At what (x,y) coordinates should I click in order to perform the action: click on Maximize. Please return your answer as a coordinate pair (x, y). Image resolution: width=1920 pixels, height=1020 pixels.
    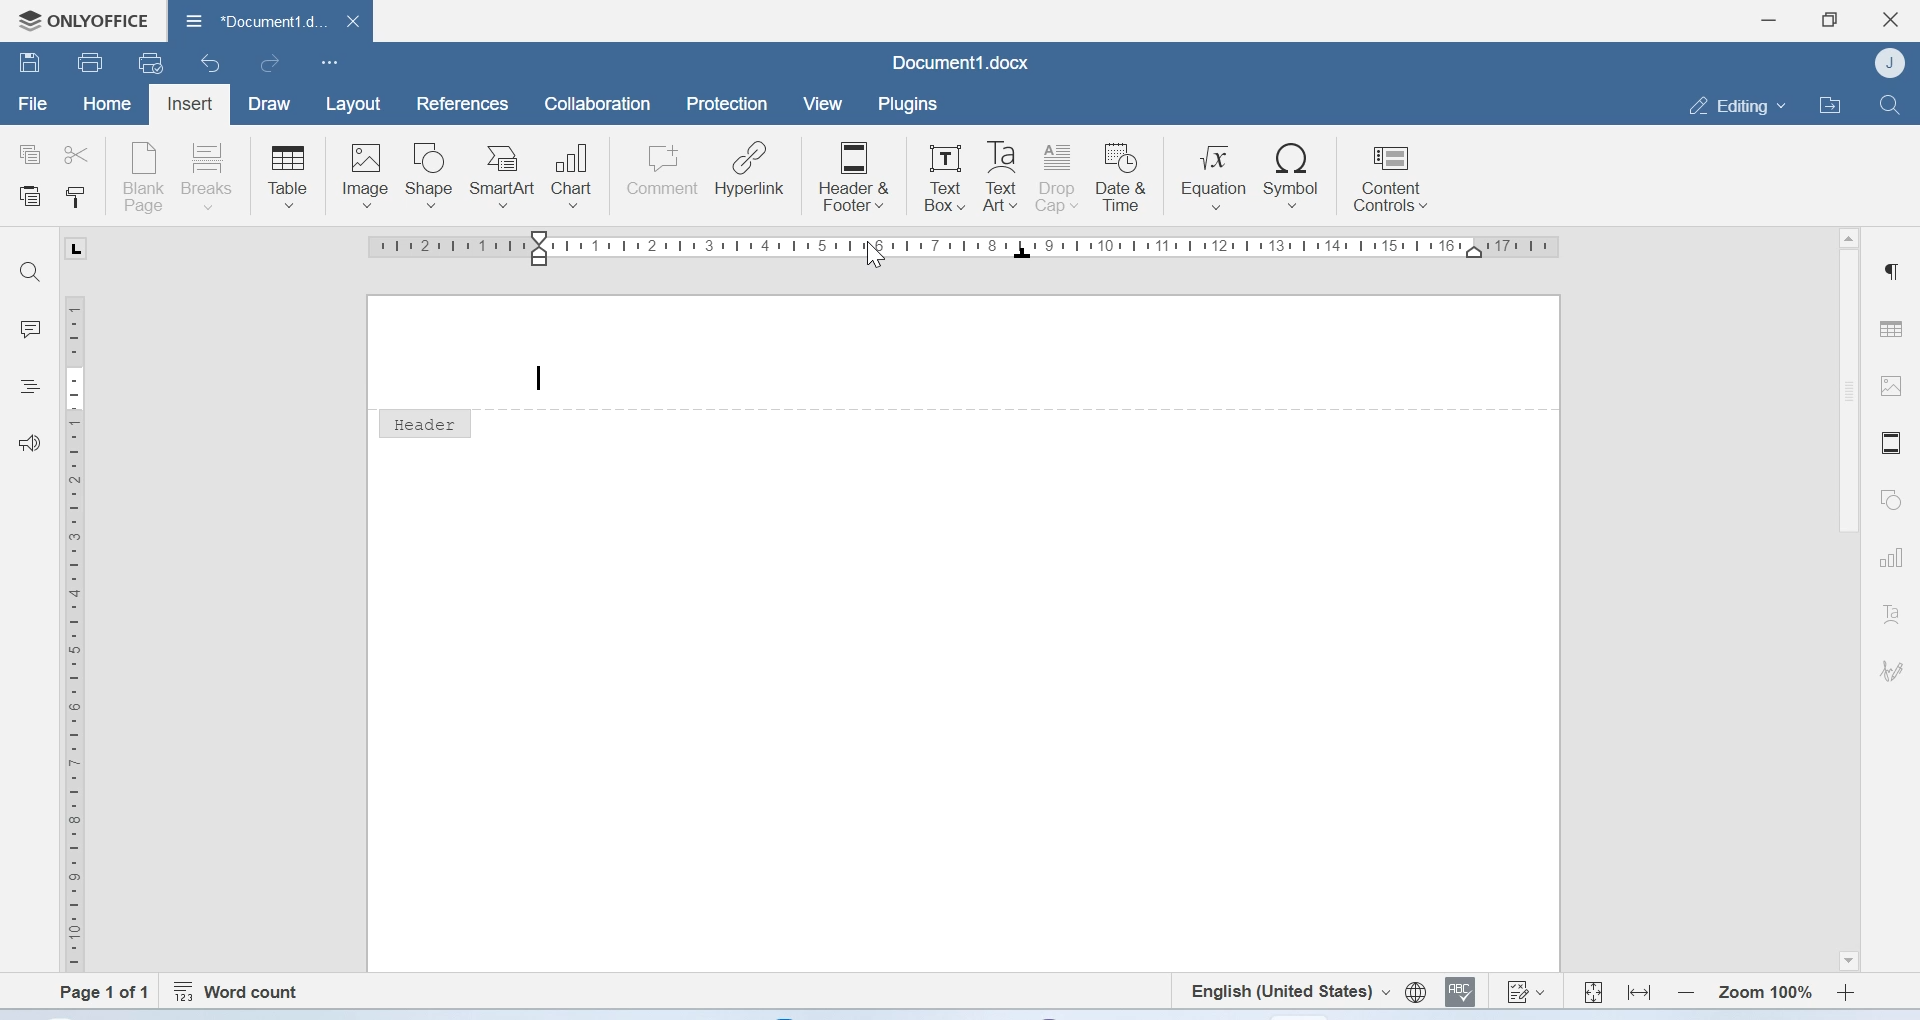
    Looking at the image, I should click on (1831, 18).